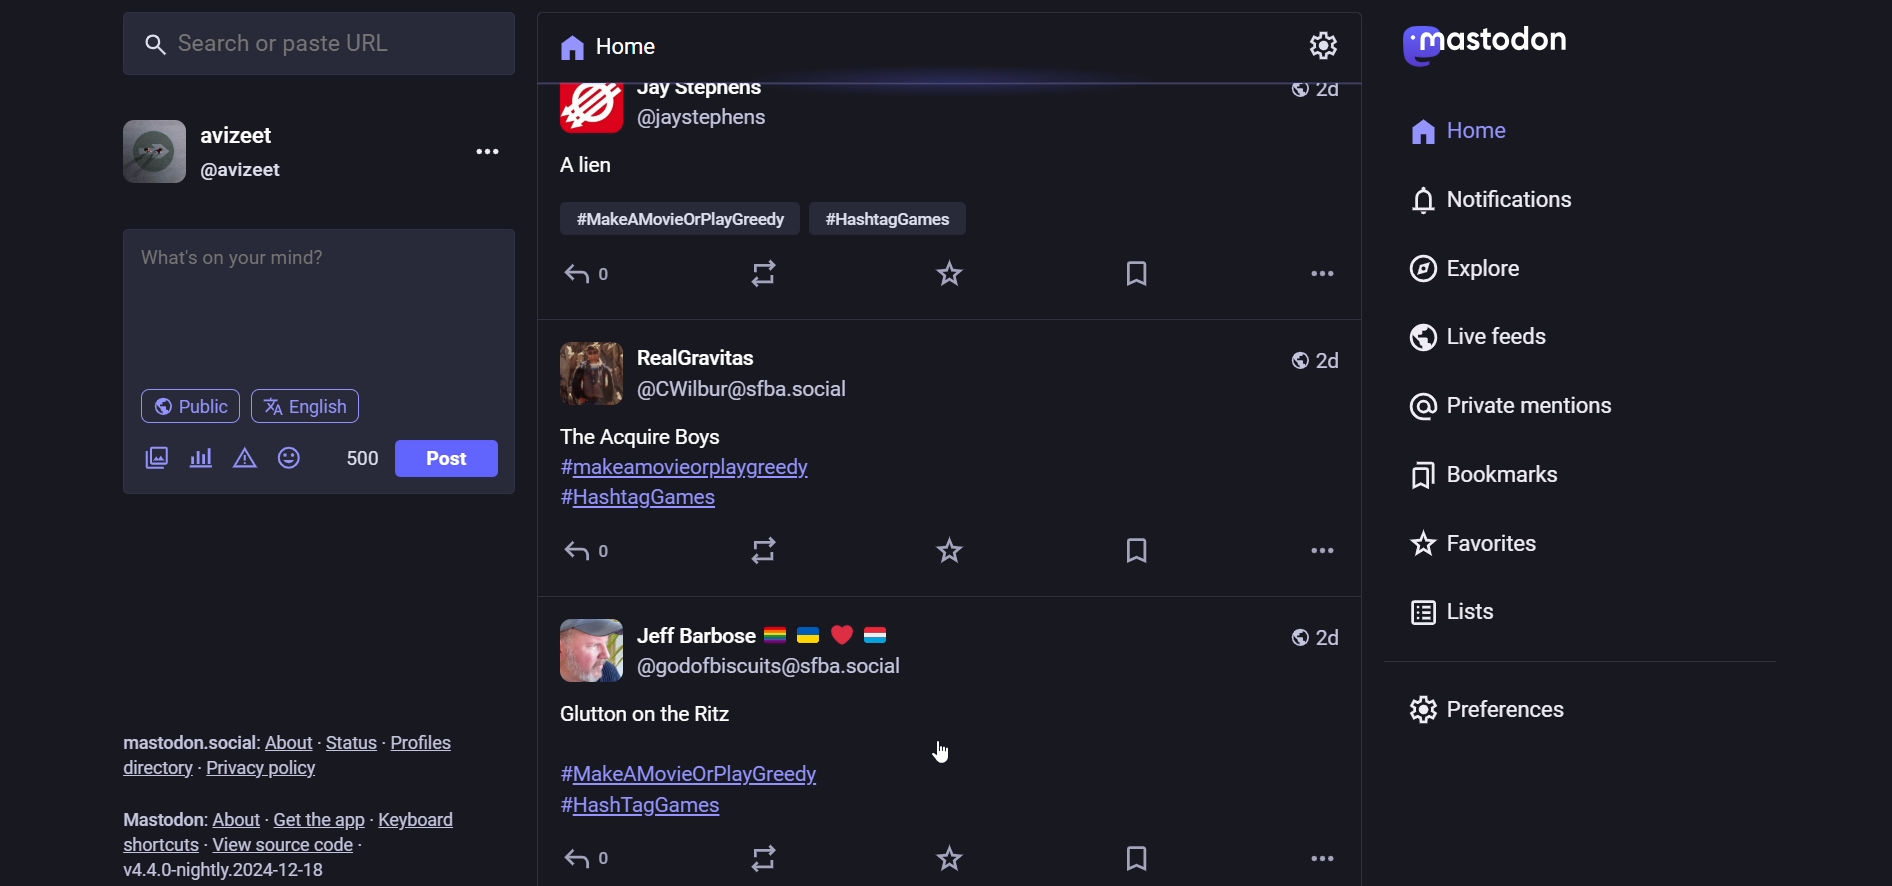 The height and width of the screenshot is (886, 1892). What do you see at coordinates (292, 845) in the screenshot?
I see `source code` at bounding box center [292, 845].